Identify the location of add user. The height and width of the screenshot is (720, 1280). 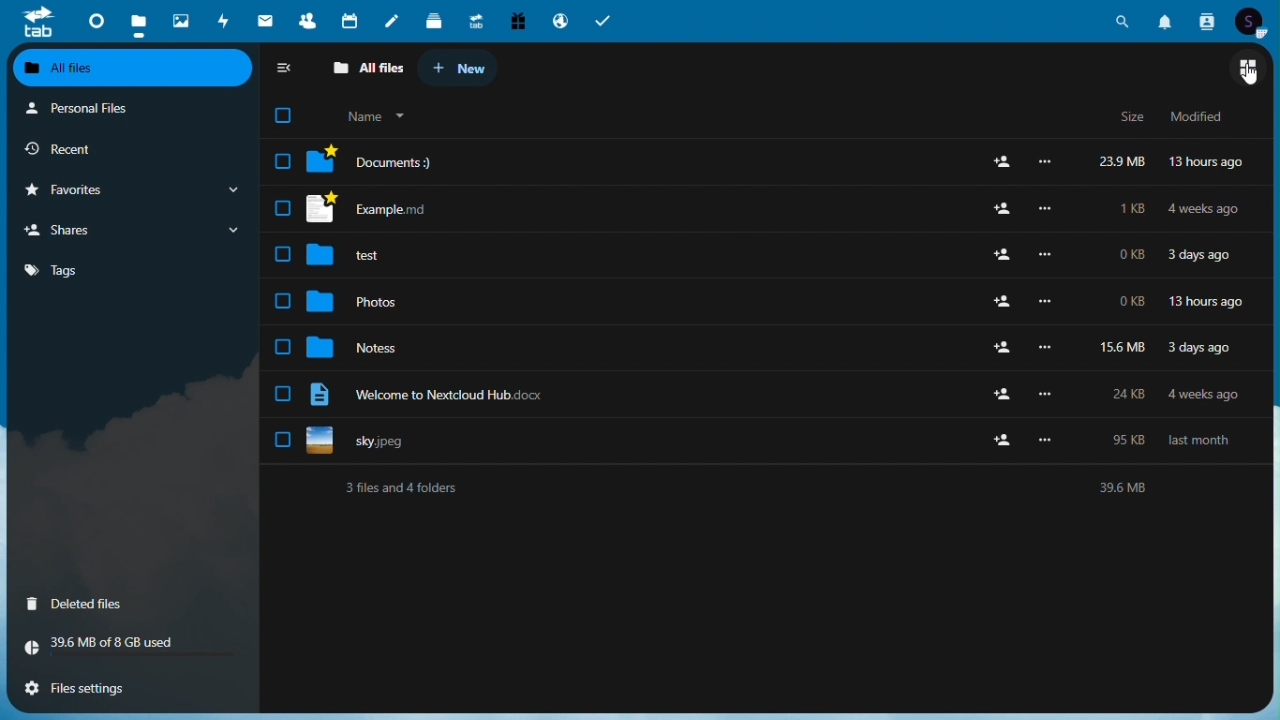
(1002, 303).